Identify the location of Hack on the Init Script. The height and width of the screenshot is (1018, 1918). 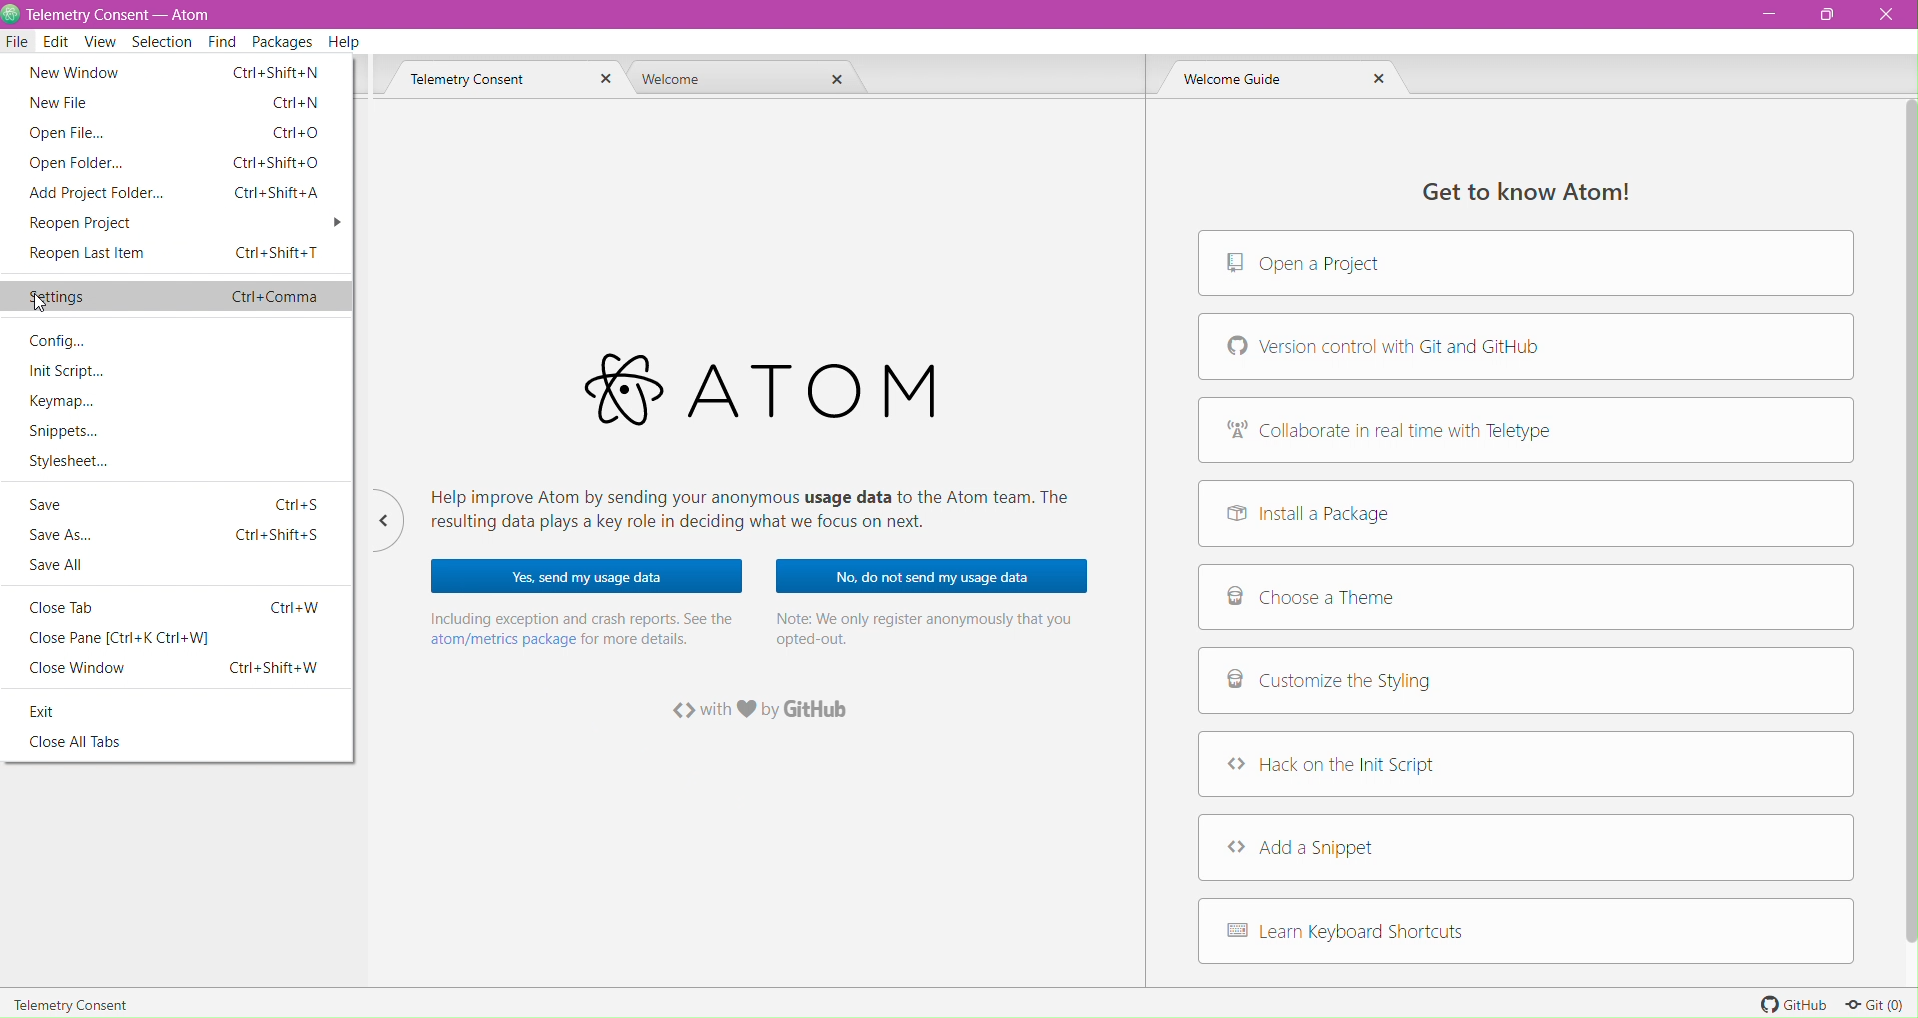
(1527, 764).